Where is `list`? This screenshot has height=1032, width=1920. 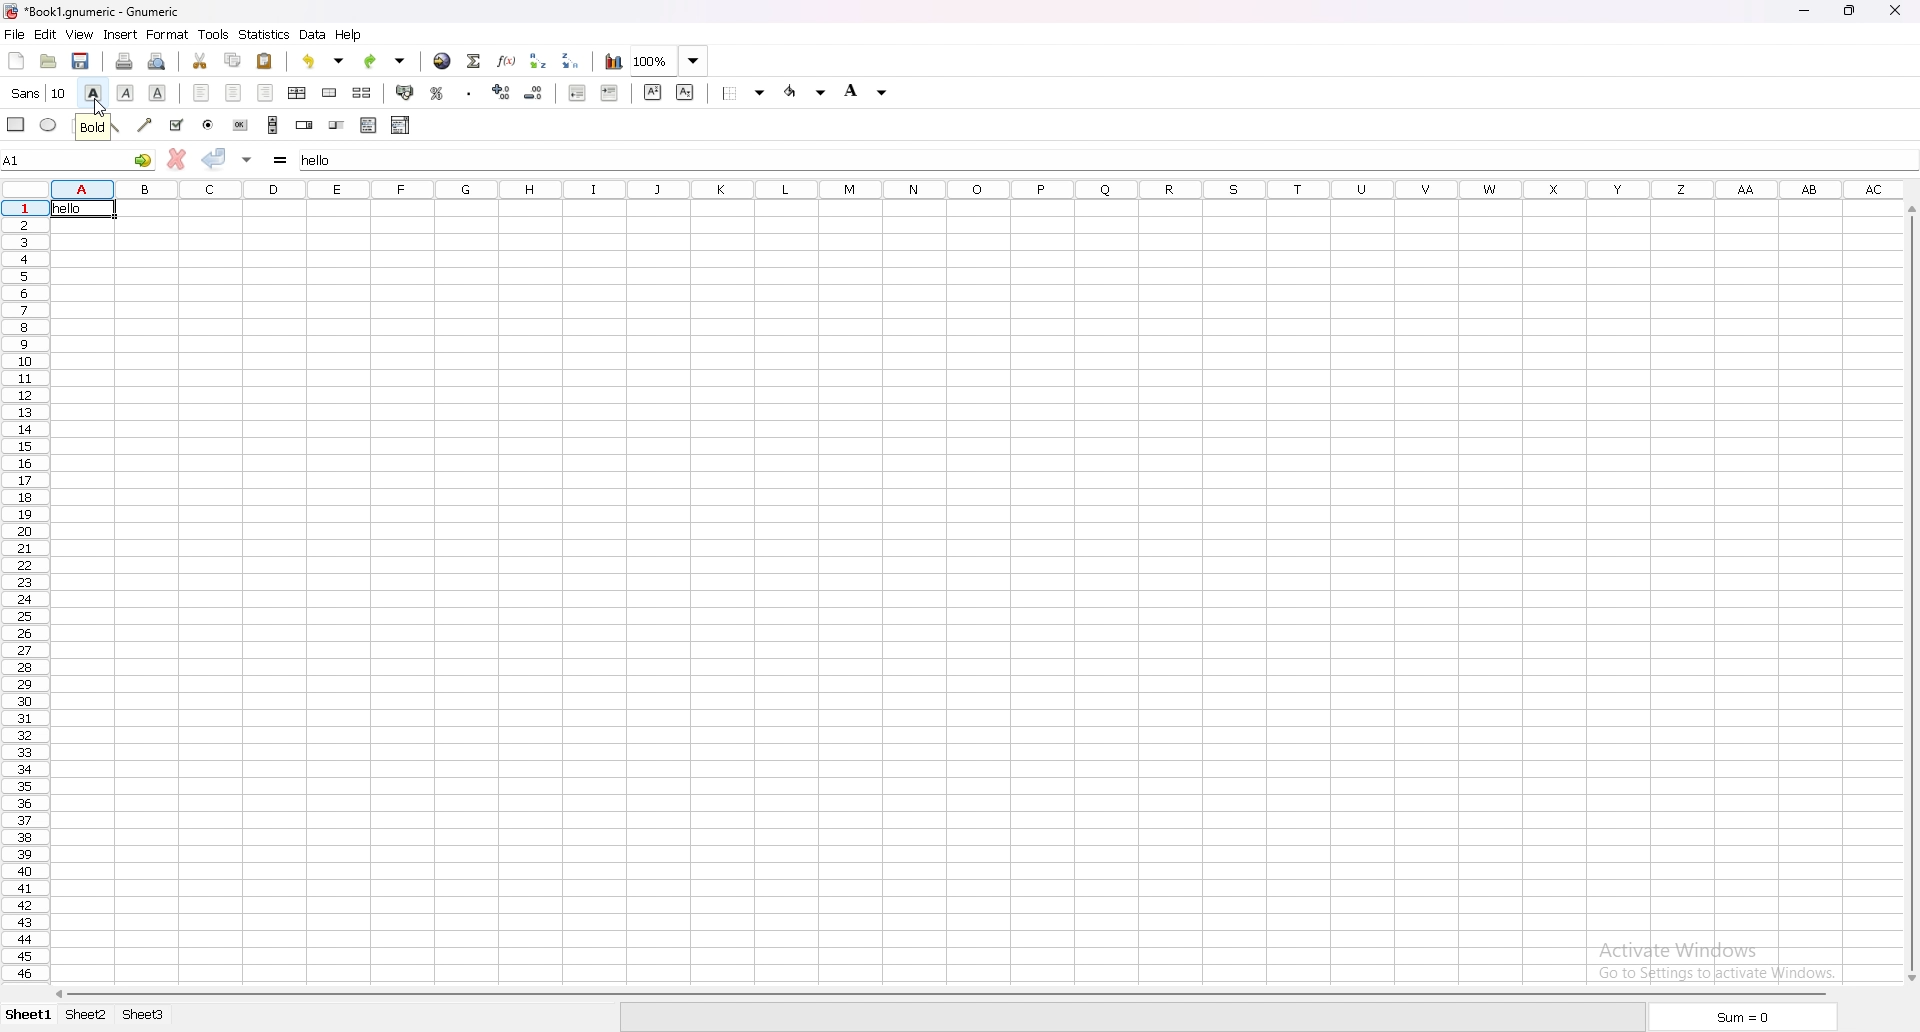
list is located at coordinates (369, 125).